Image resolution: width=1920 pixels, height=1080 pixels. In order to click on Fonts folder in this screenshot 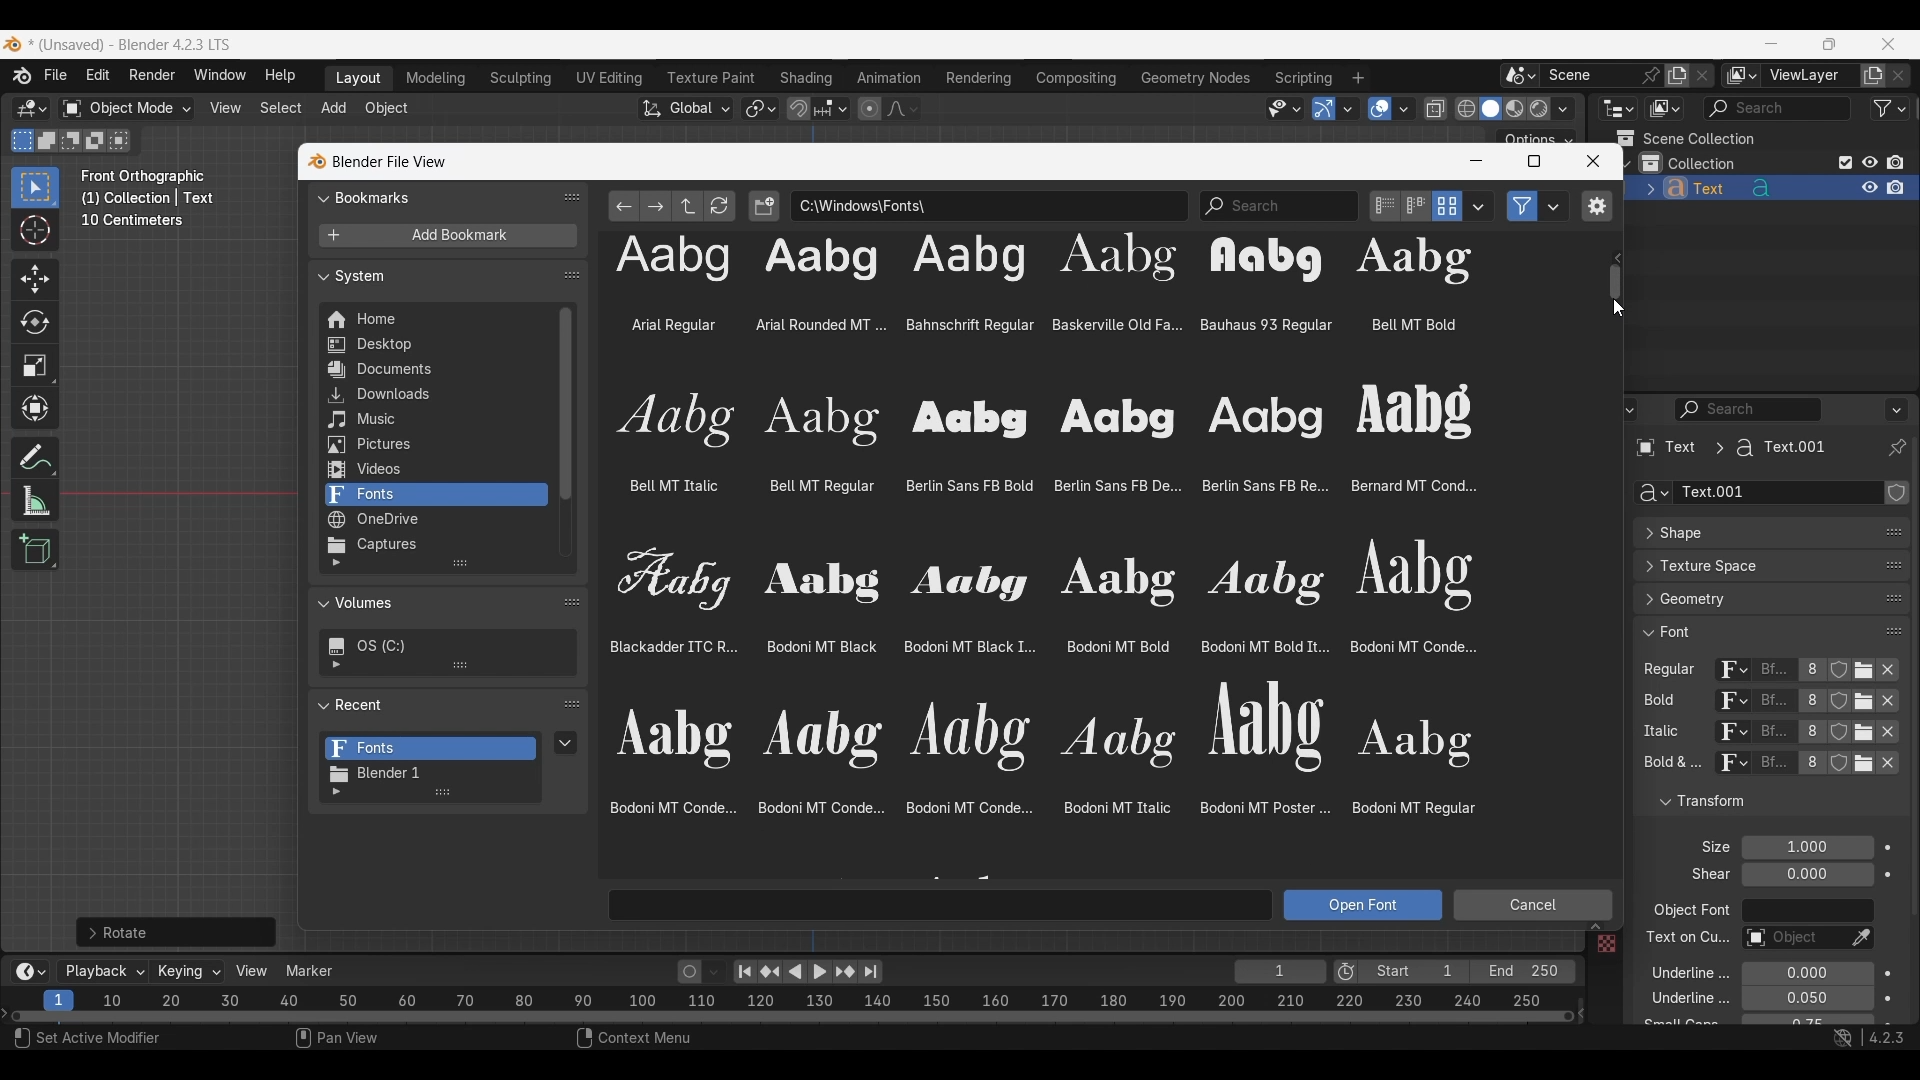, I will do `click(431, 749)`.